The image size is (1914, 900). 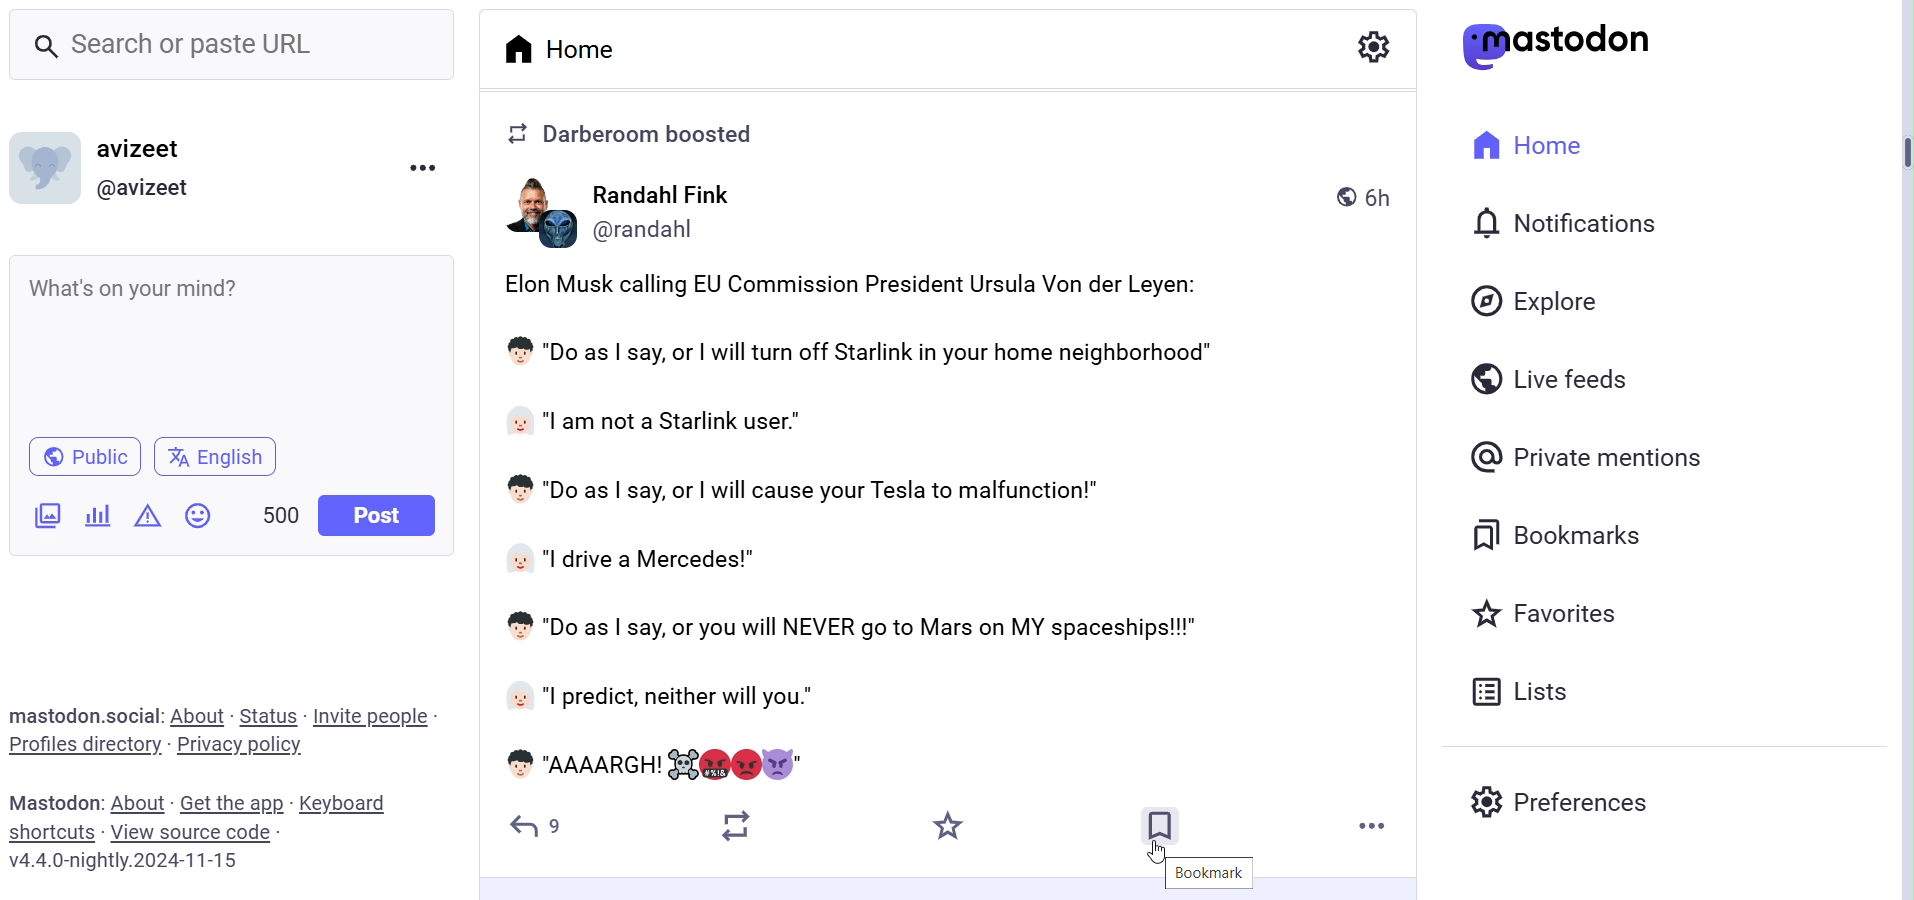 What do you see at coordinates (422, 167) in the screenshot?
I see `Menu` at bounding box center [422, 167].